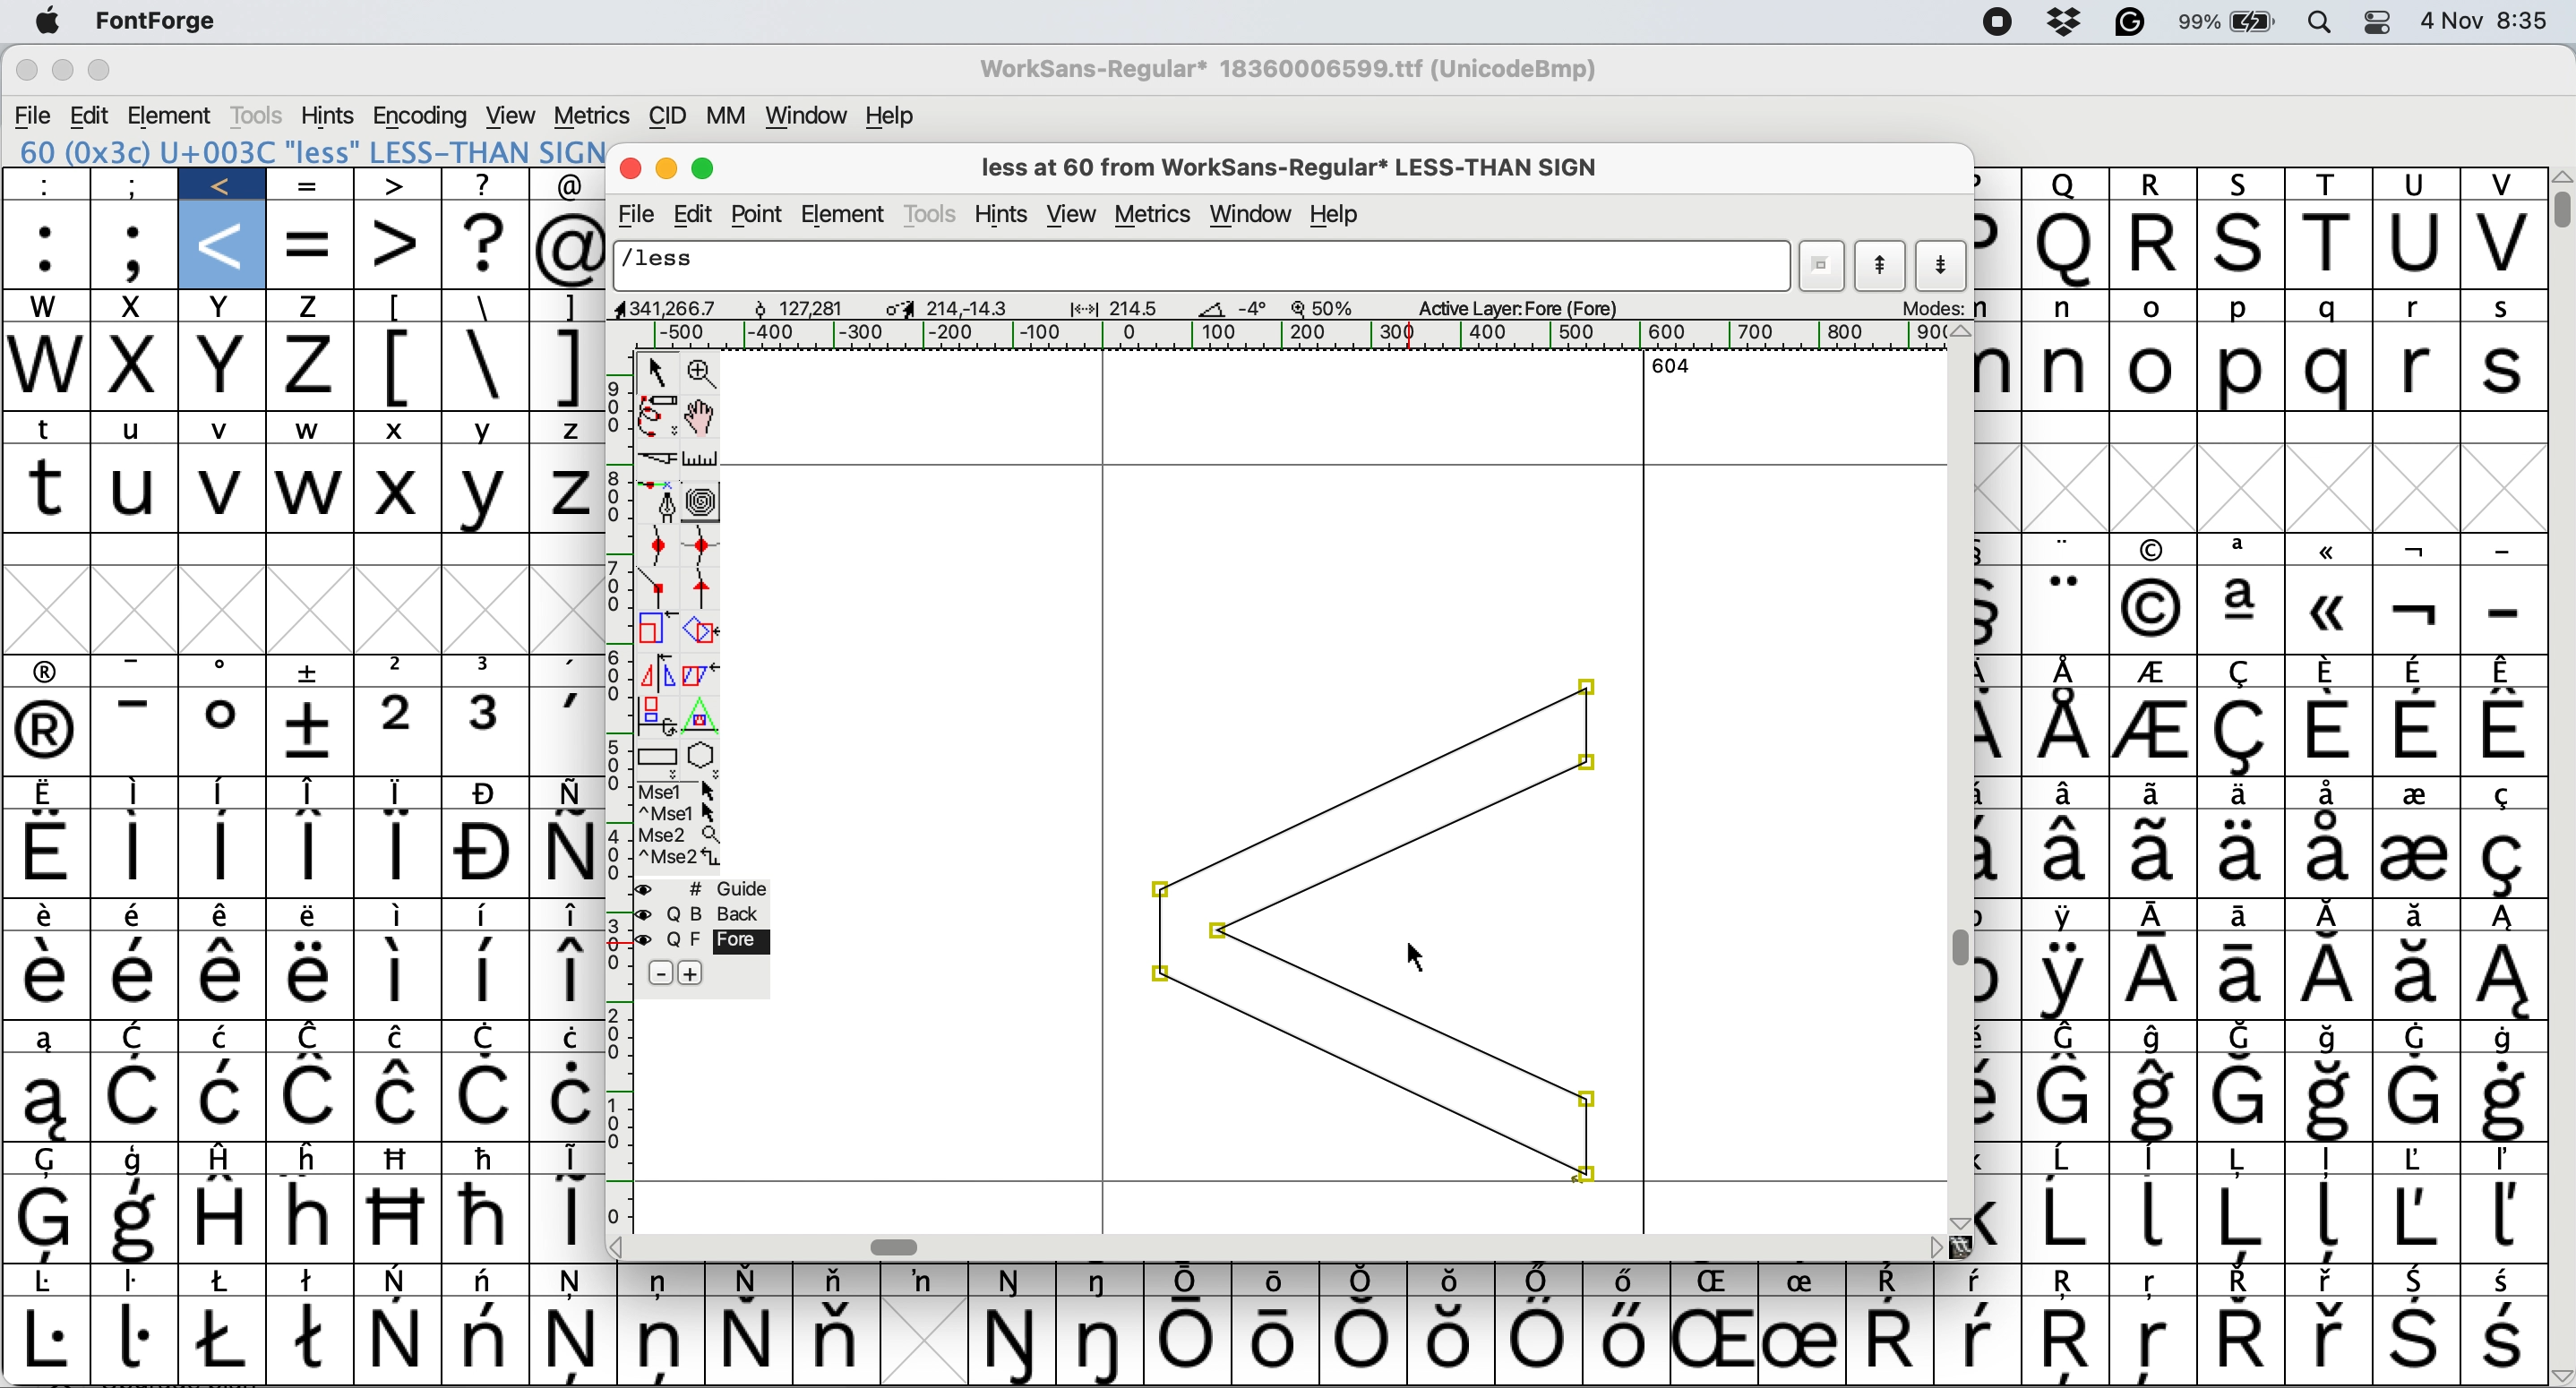  What do you see at coordinates (308, 851) in the screenshot?
I see `Symbol` at bounding box center [308, 851].